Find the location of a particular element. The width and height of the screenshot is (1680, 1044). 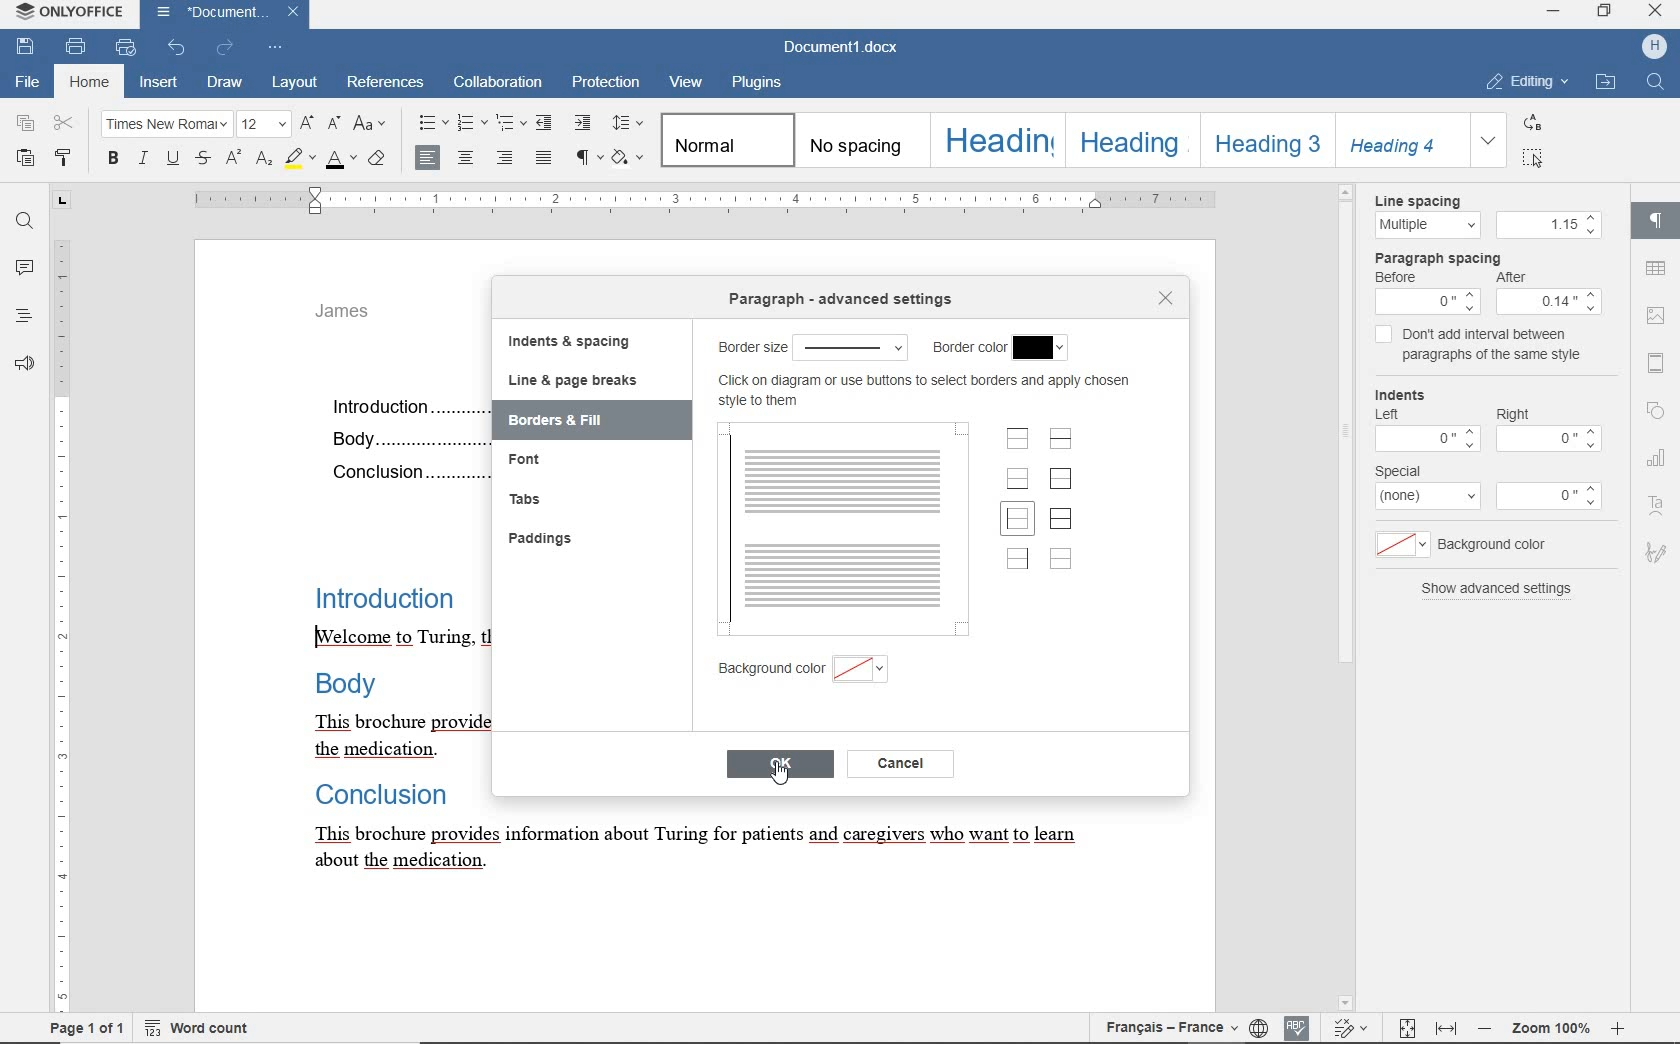

set bottom order only is located at coordinates (1018, 481).